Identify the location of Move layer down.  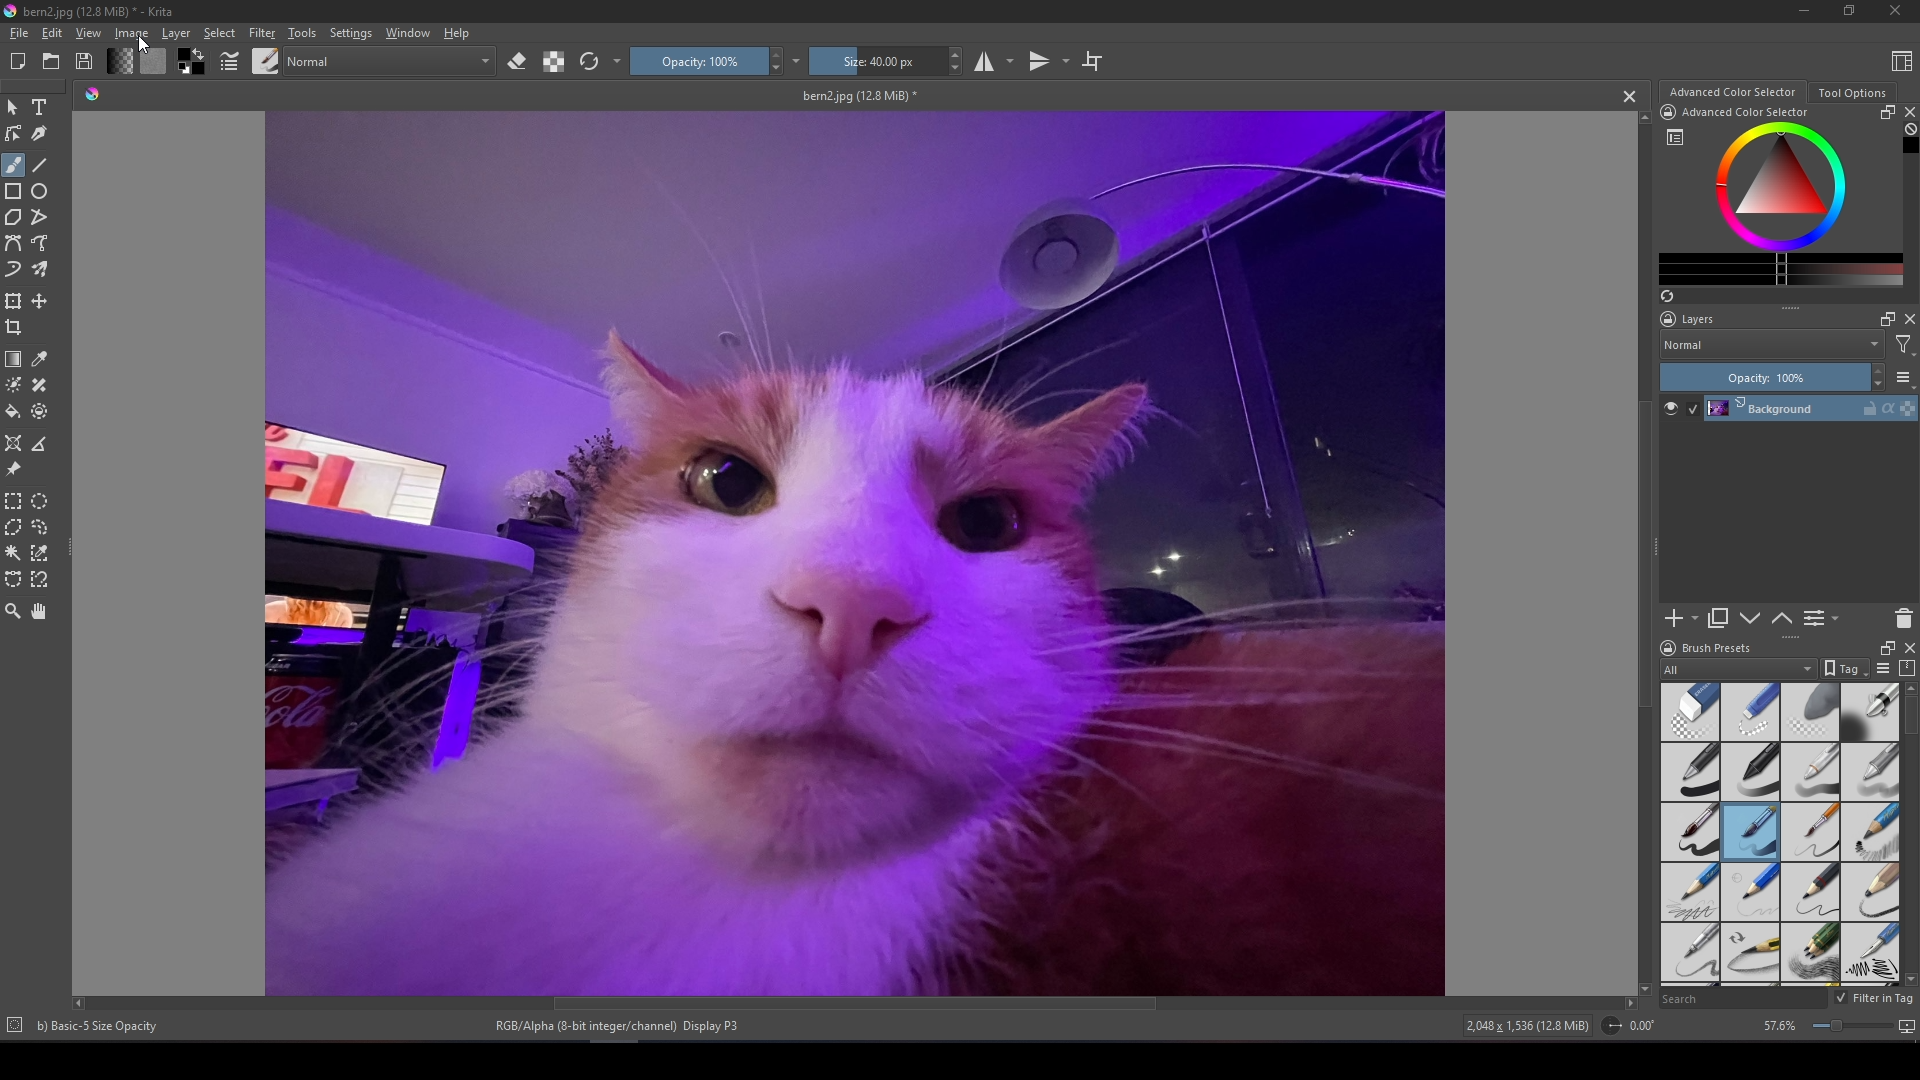
(1783, 619).